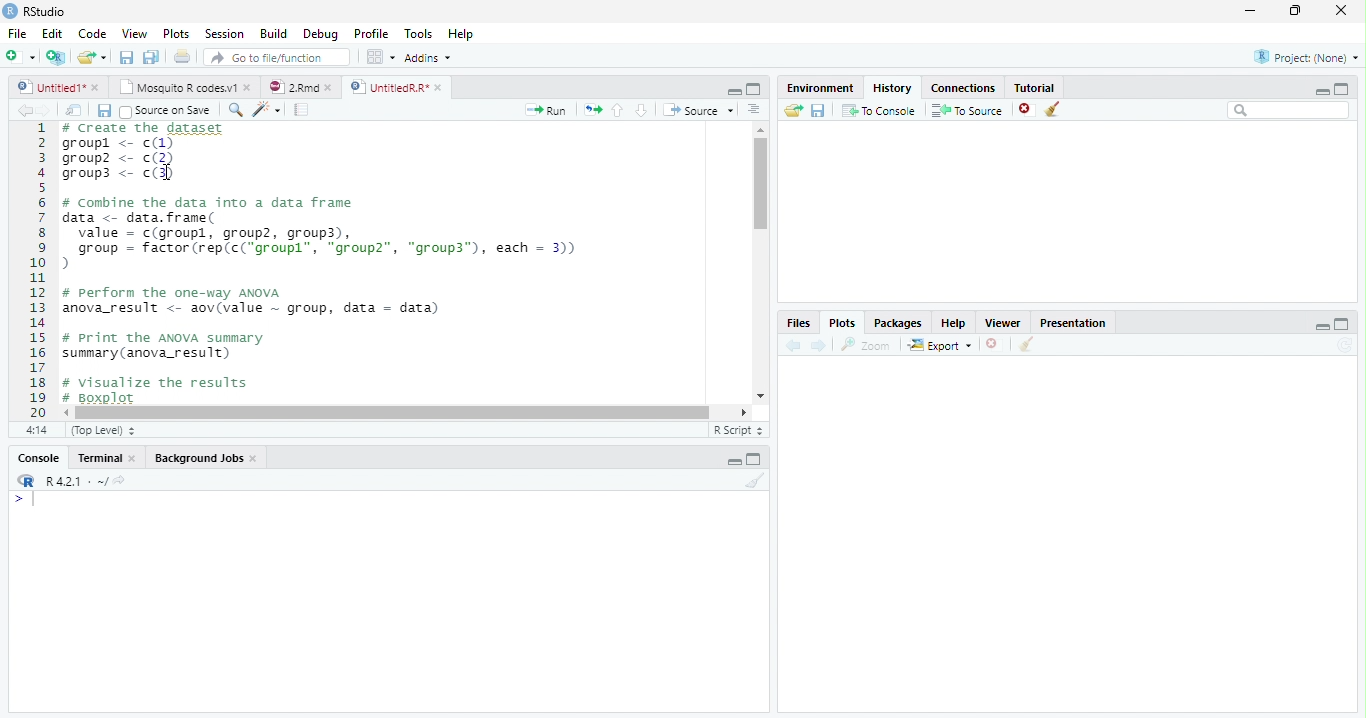  Describe the element at coordinates (90, 34) in the screenshot. I see `Code` at that location.